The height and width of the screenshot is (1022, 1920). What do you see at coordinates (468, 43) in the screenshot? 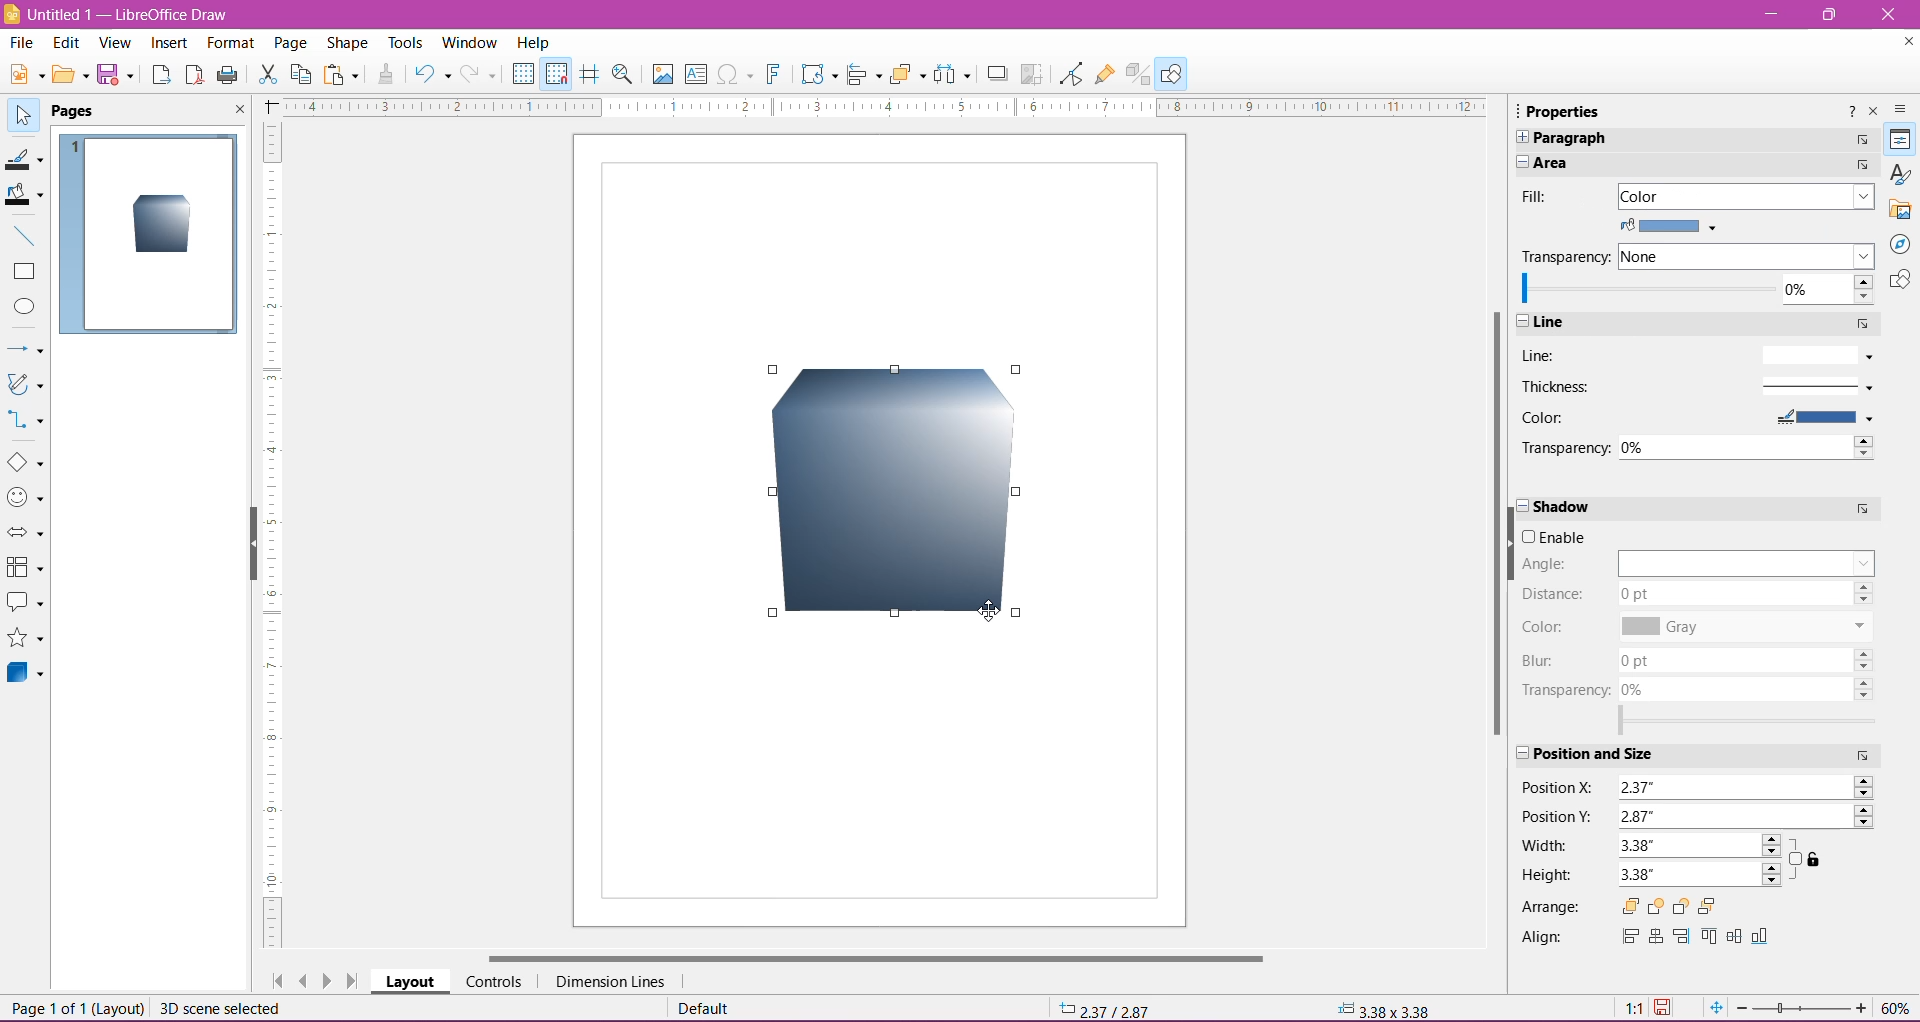
I see `Window` at bounding box center [468, 43].